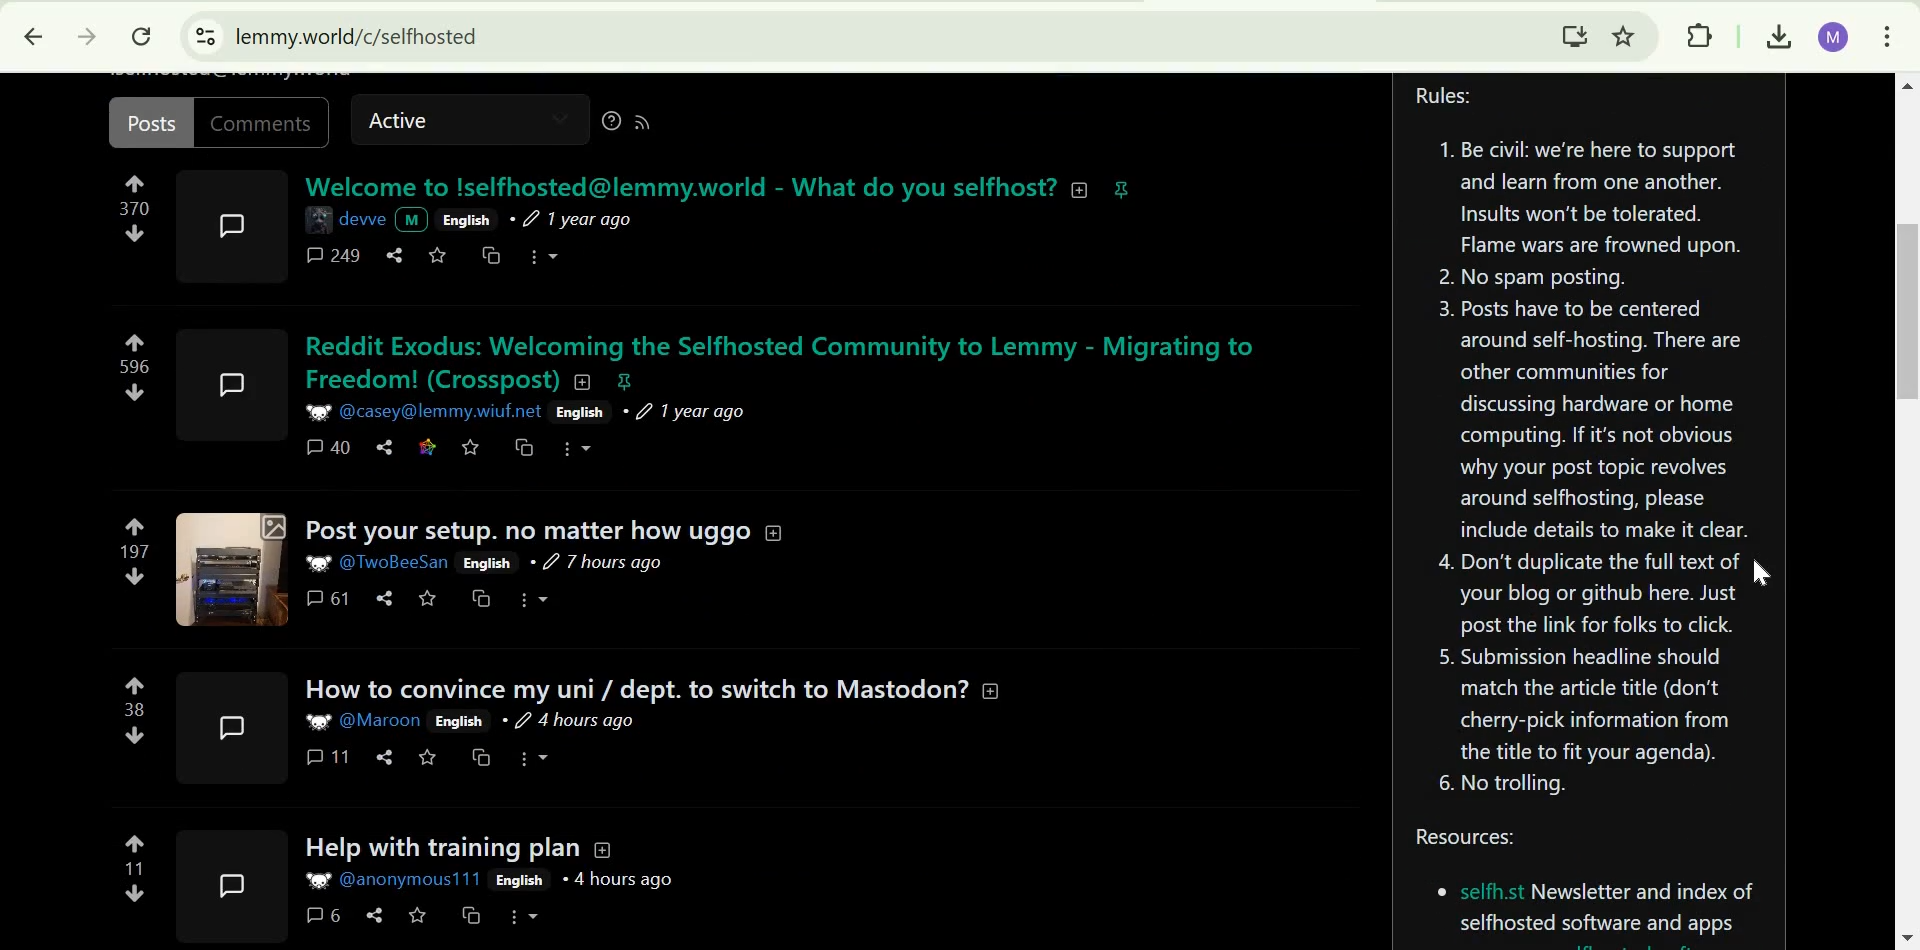 The width and height of the screenshot is (1920, 950). Describe the element at coordinates (486, 599) in the screenshot. I see `cross-post` at that location.